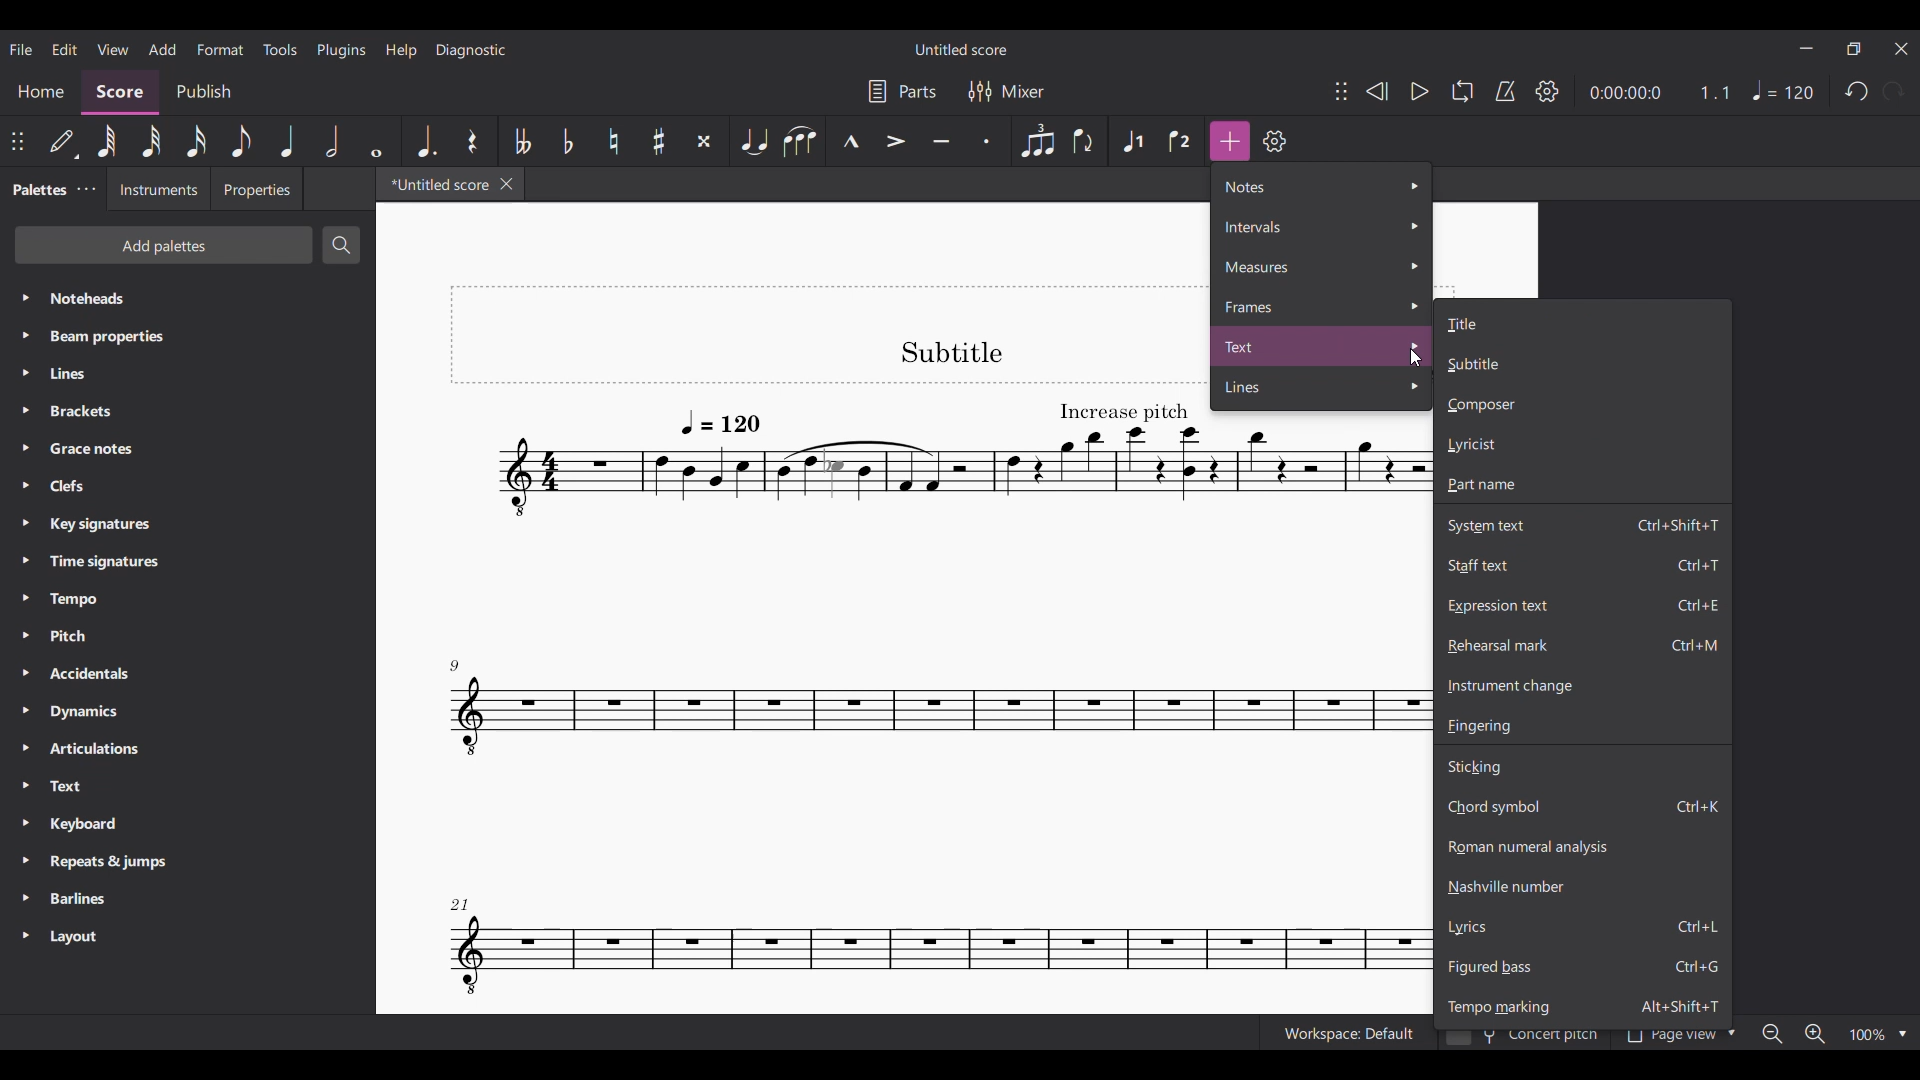 The image size is (1920, 1080). I want to click on Flip direction, so click(1087, 141).